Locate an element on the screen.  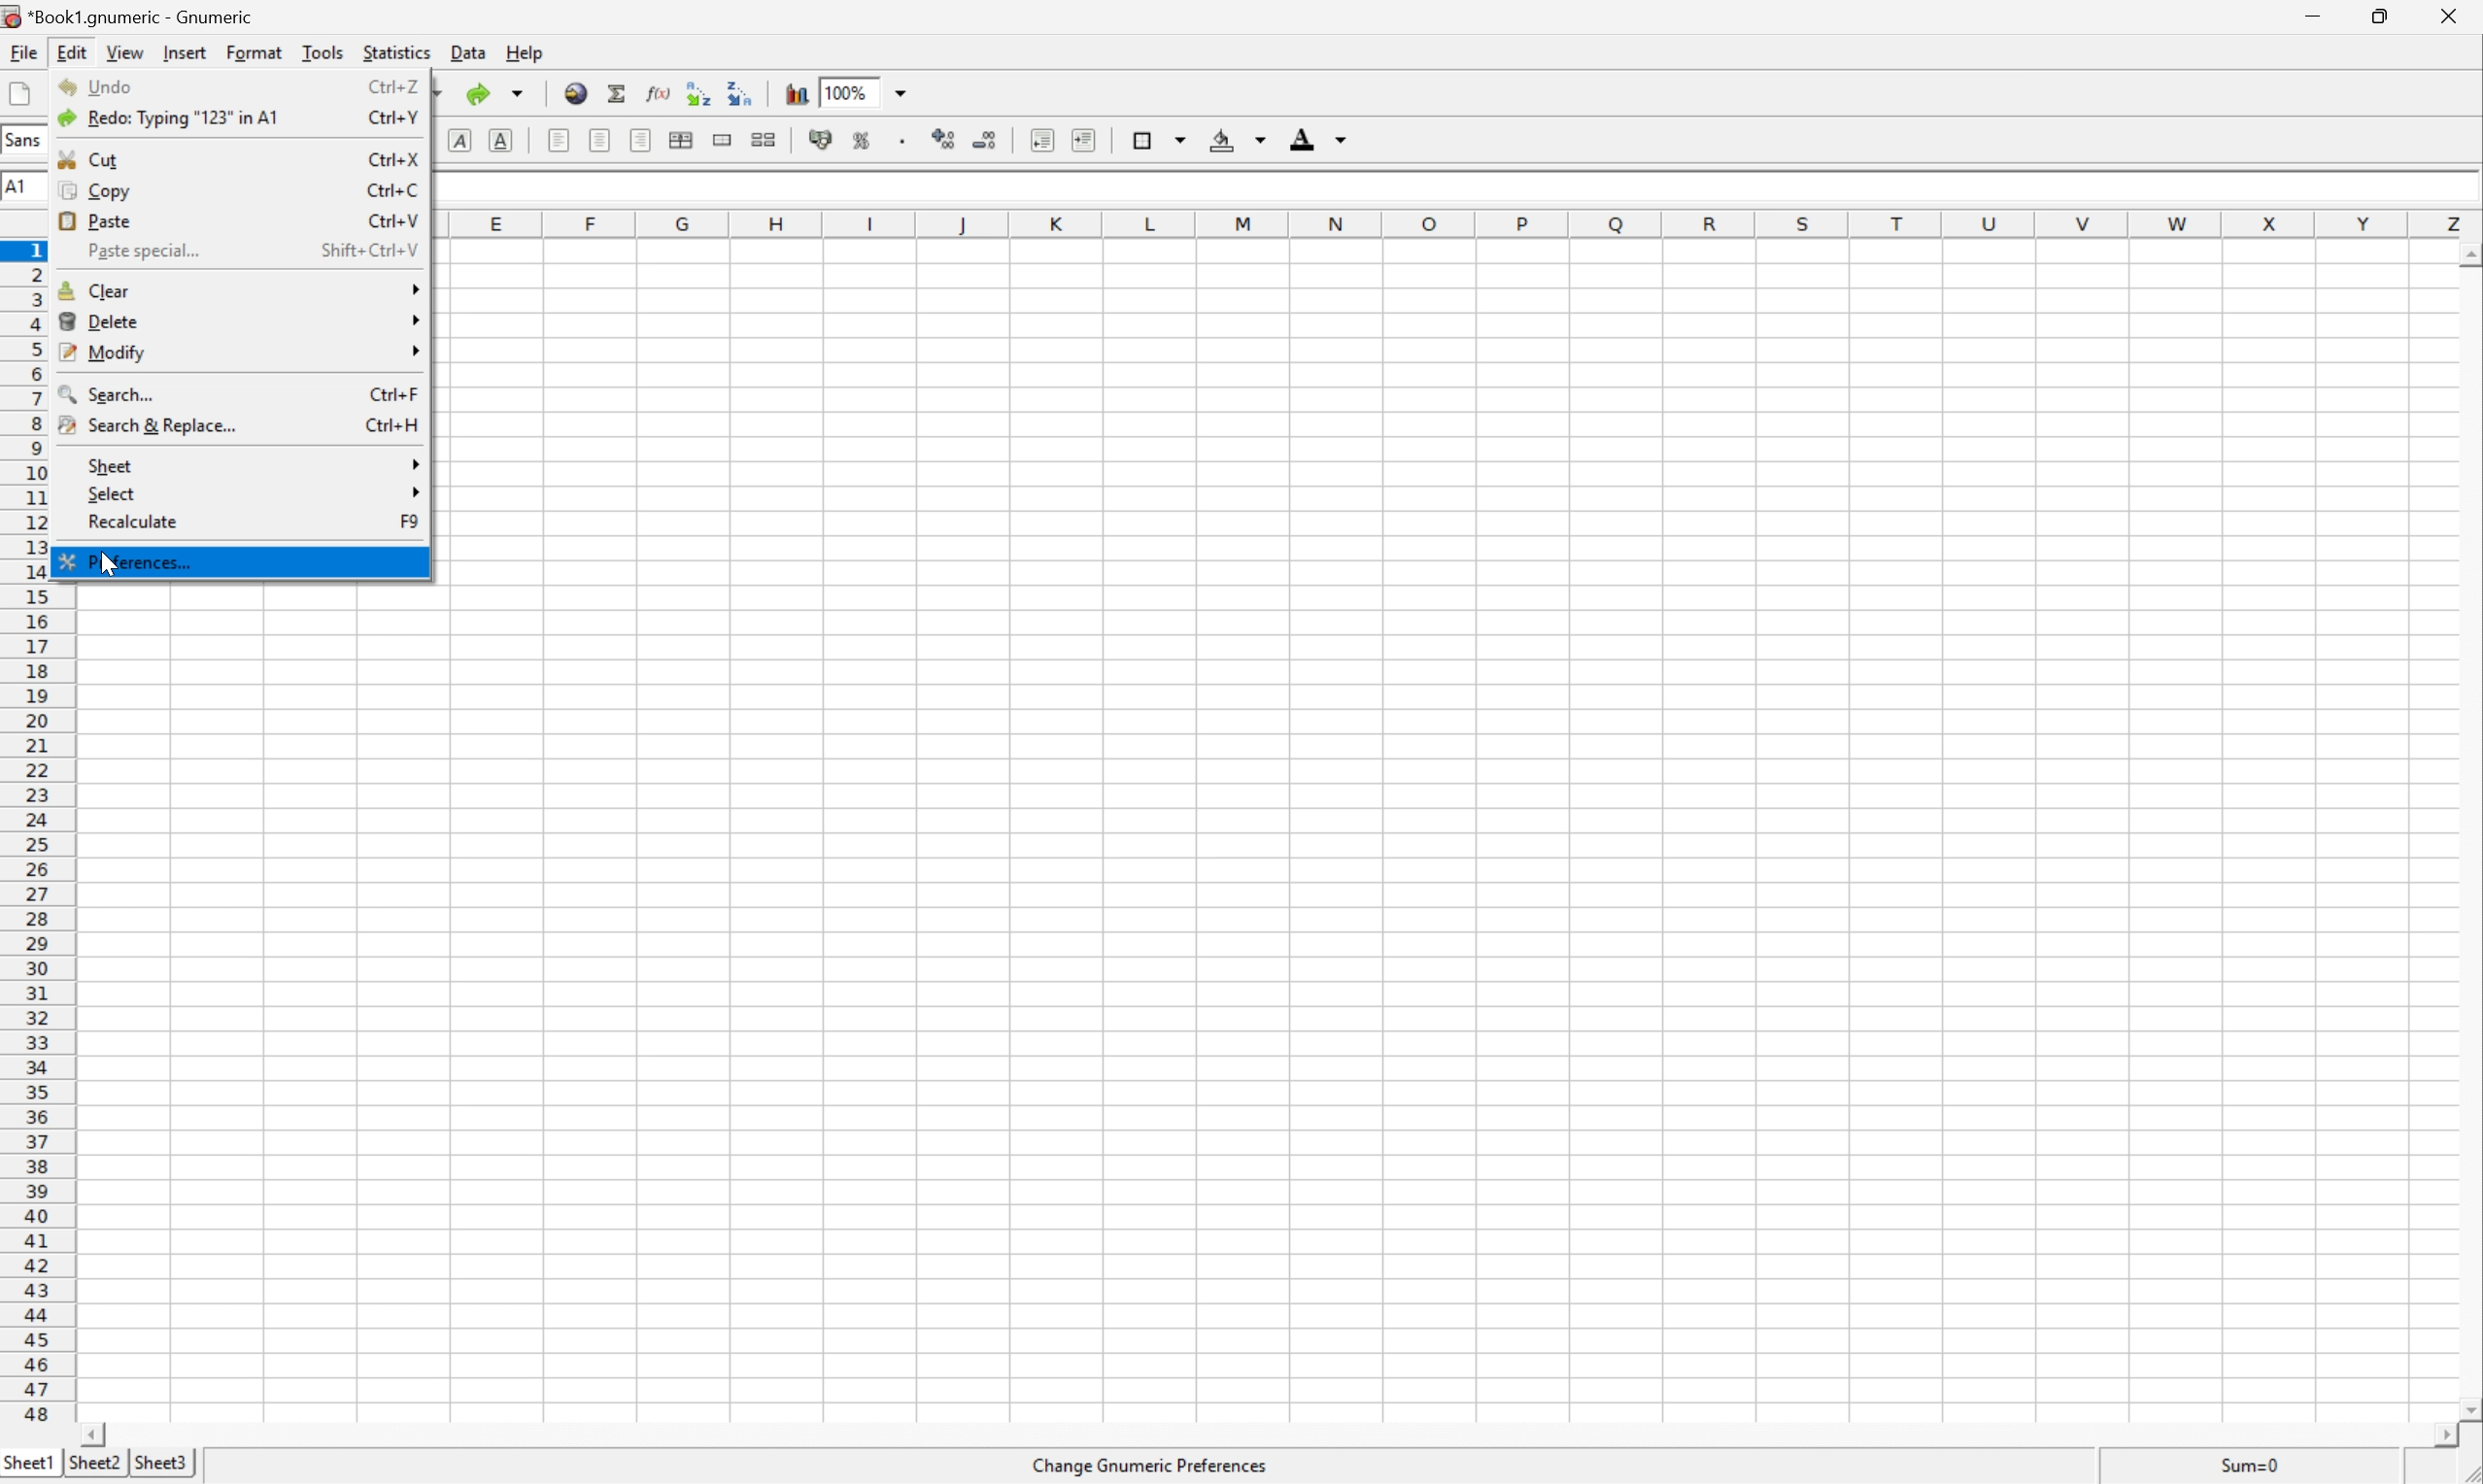
foreground color is located at coordinates (1318, 137).